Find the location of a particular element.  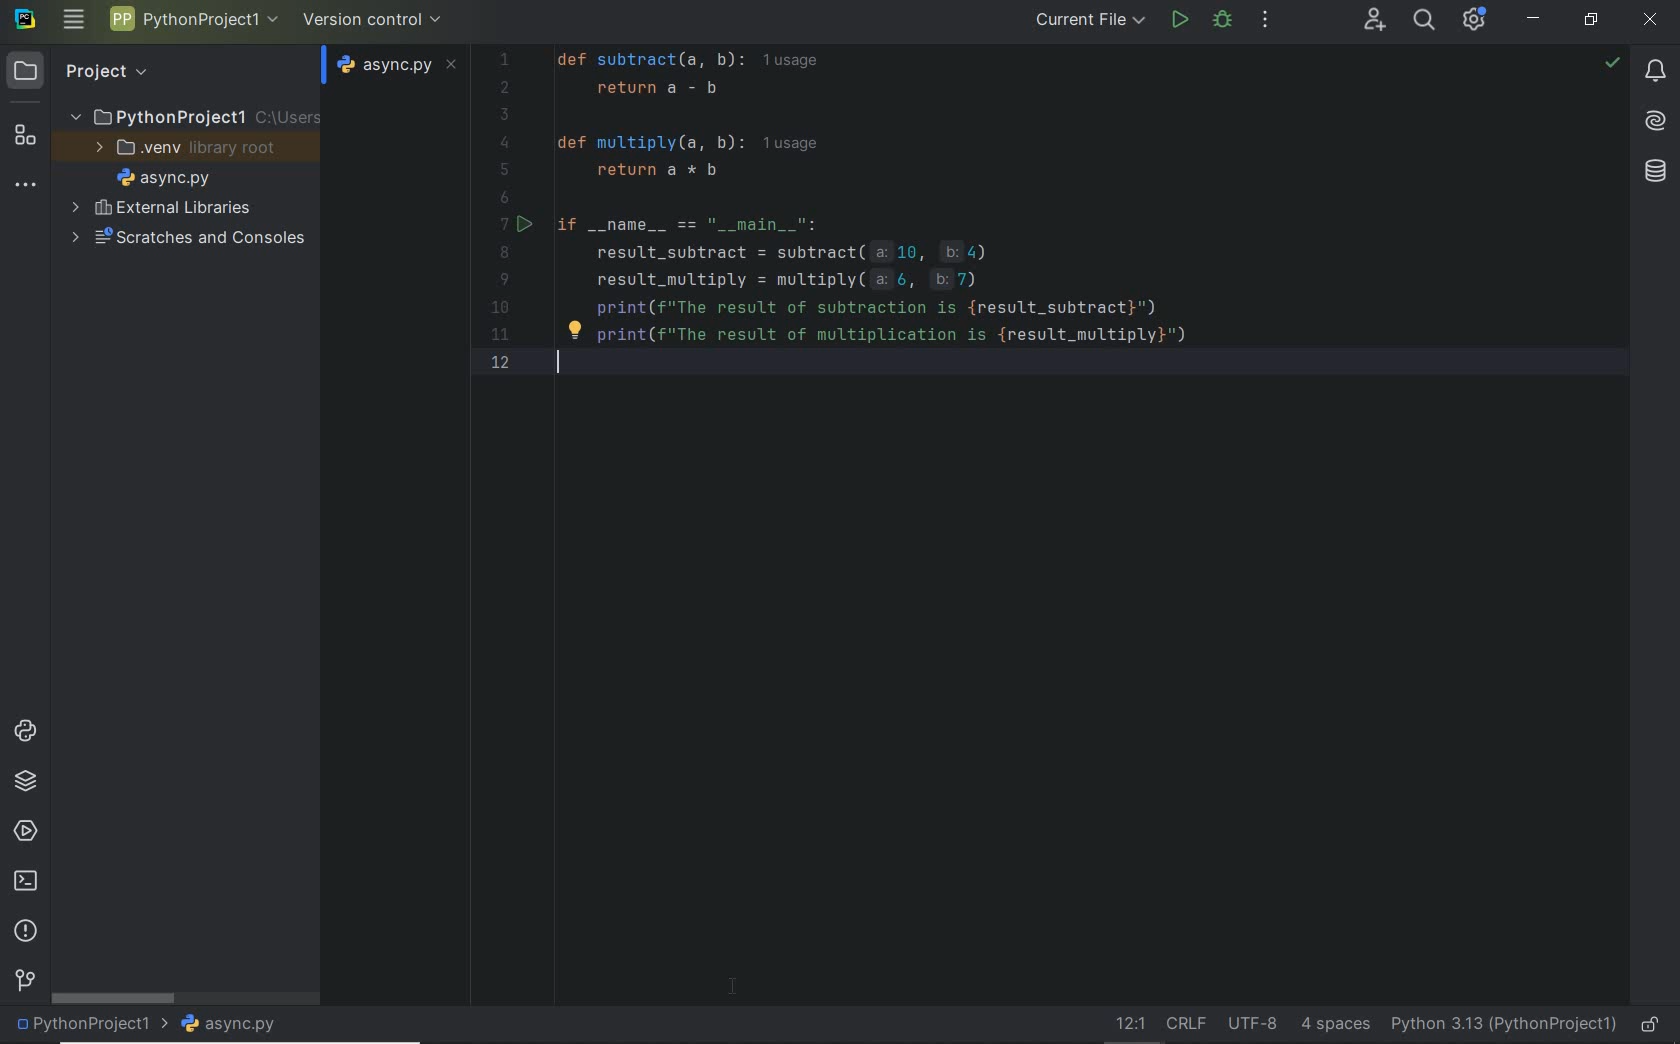

file name is located at coordinates (397, 67).